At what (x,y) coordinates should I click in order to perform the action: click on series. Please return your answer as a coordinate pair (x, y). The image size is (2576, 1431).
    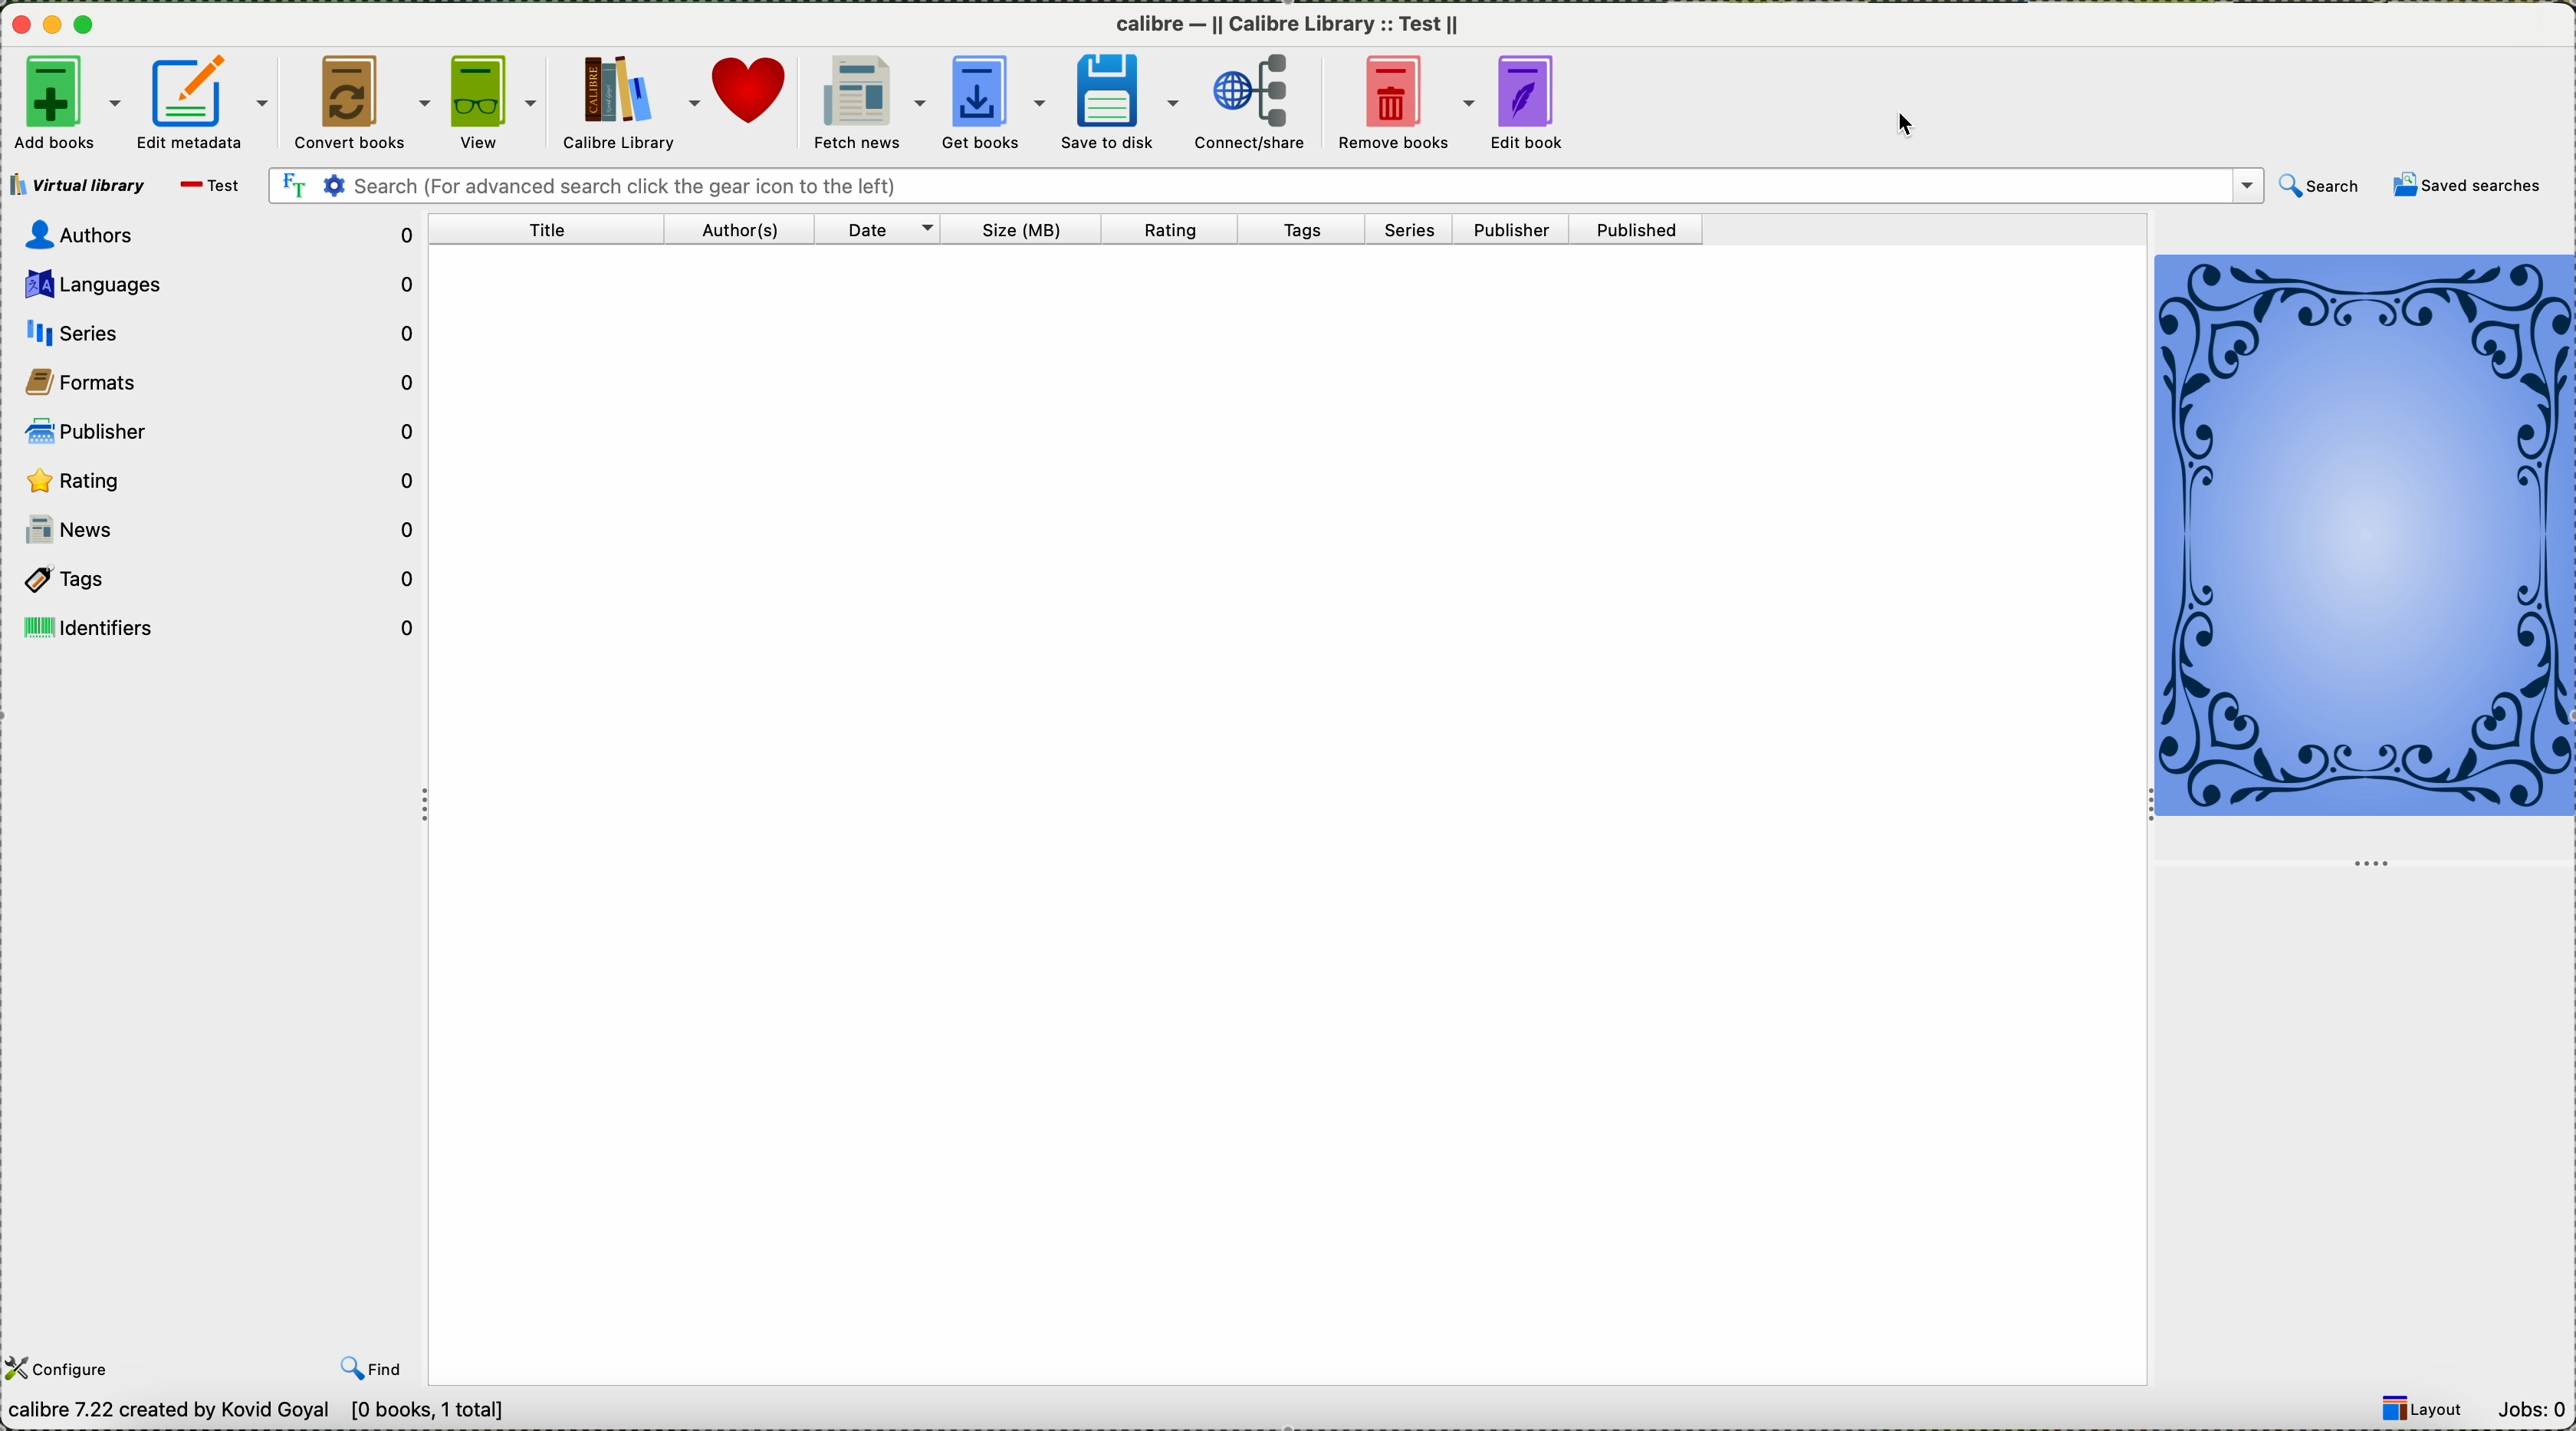
    Looking at the image, I should click on (1420, 231).